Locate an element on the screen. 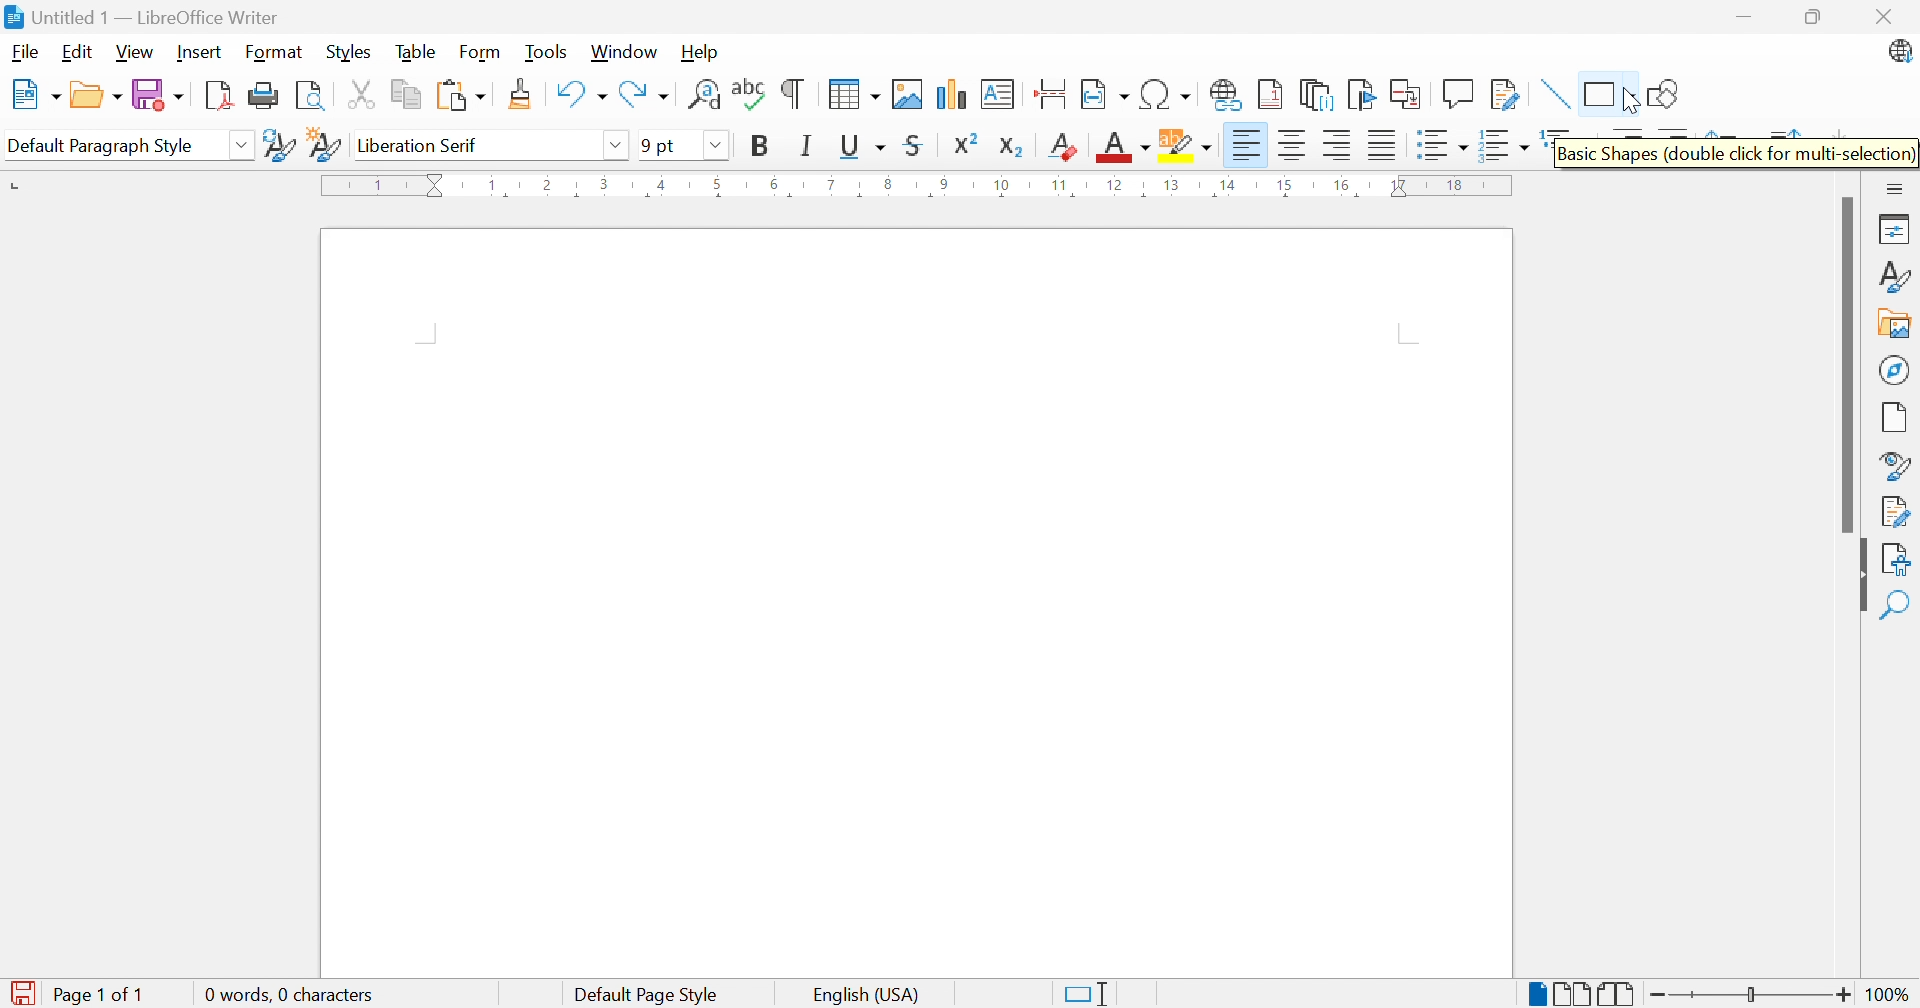 The height and width of the screenshot is (1008, 1920). Undo is located at coordinates (579, 89).